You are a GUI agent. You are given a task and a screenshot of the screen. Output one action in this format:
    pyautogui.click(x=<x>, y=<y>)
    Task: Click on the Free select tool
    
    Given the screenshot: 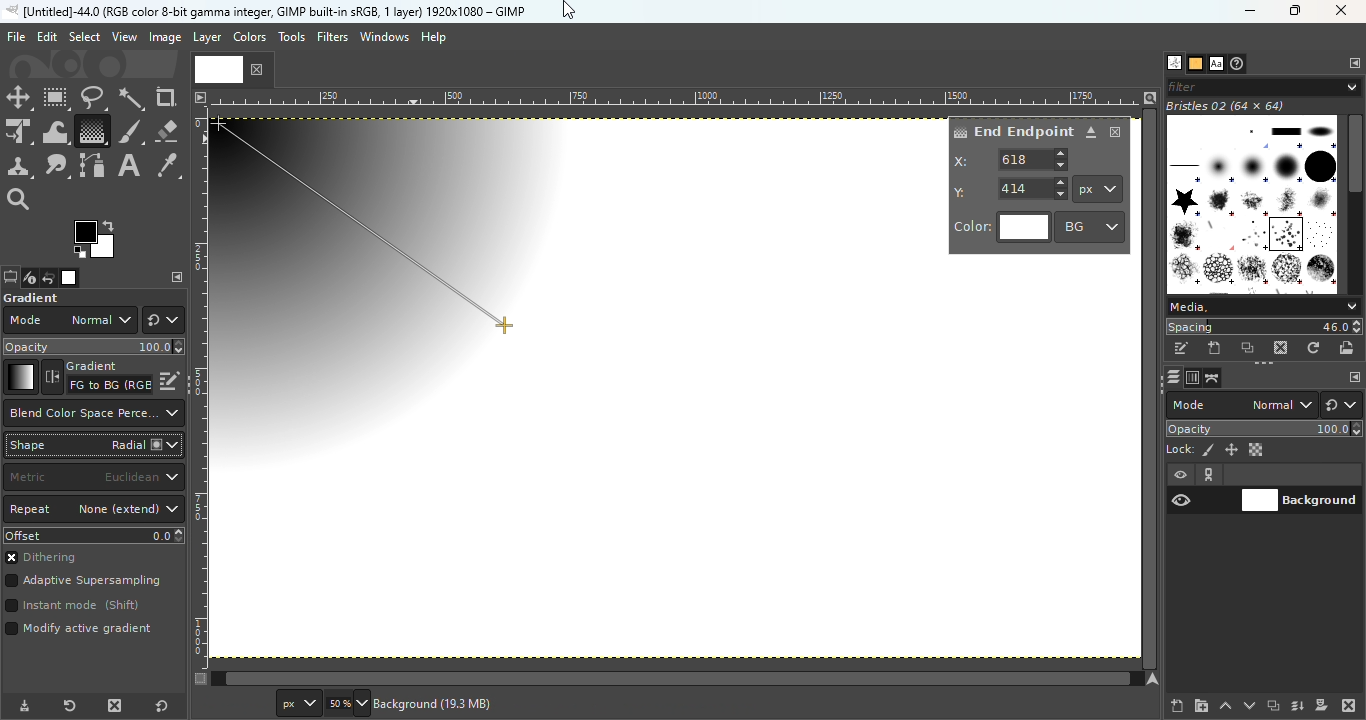 What is the action you would take?
    pyautogui.click(x=92, y=97)
    